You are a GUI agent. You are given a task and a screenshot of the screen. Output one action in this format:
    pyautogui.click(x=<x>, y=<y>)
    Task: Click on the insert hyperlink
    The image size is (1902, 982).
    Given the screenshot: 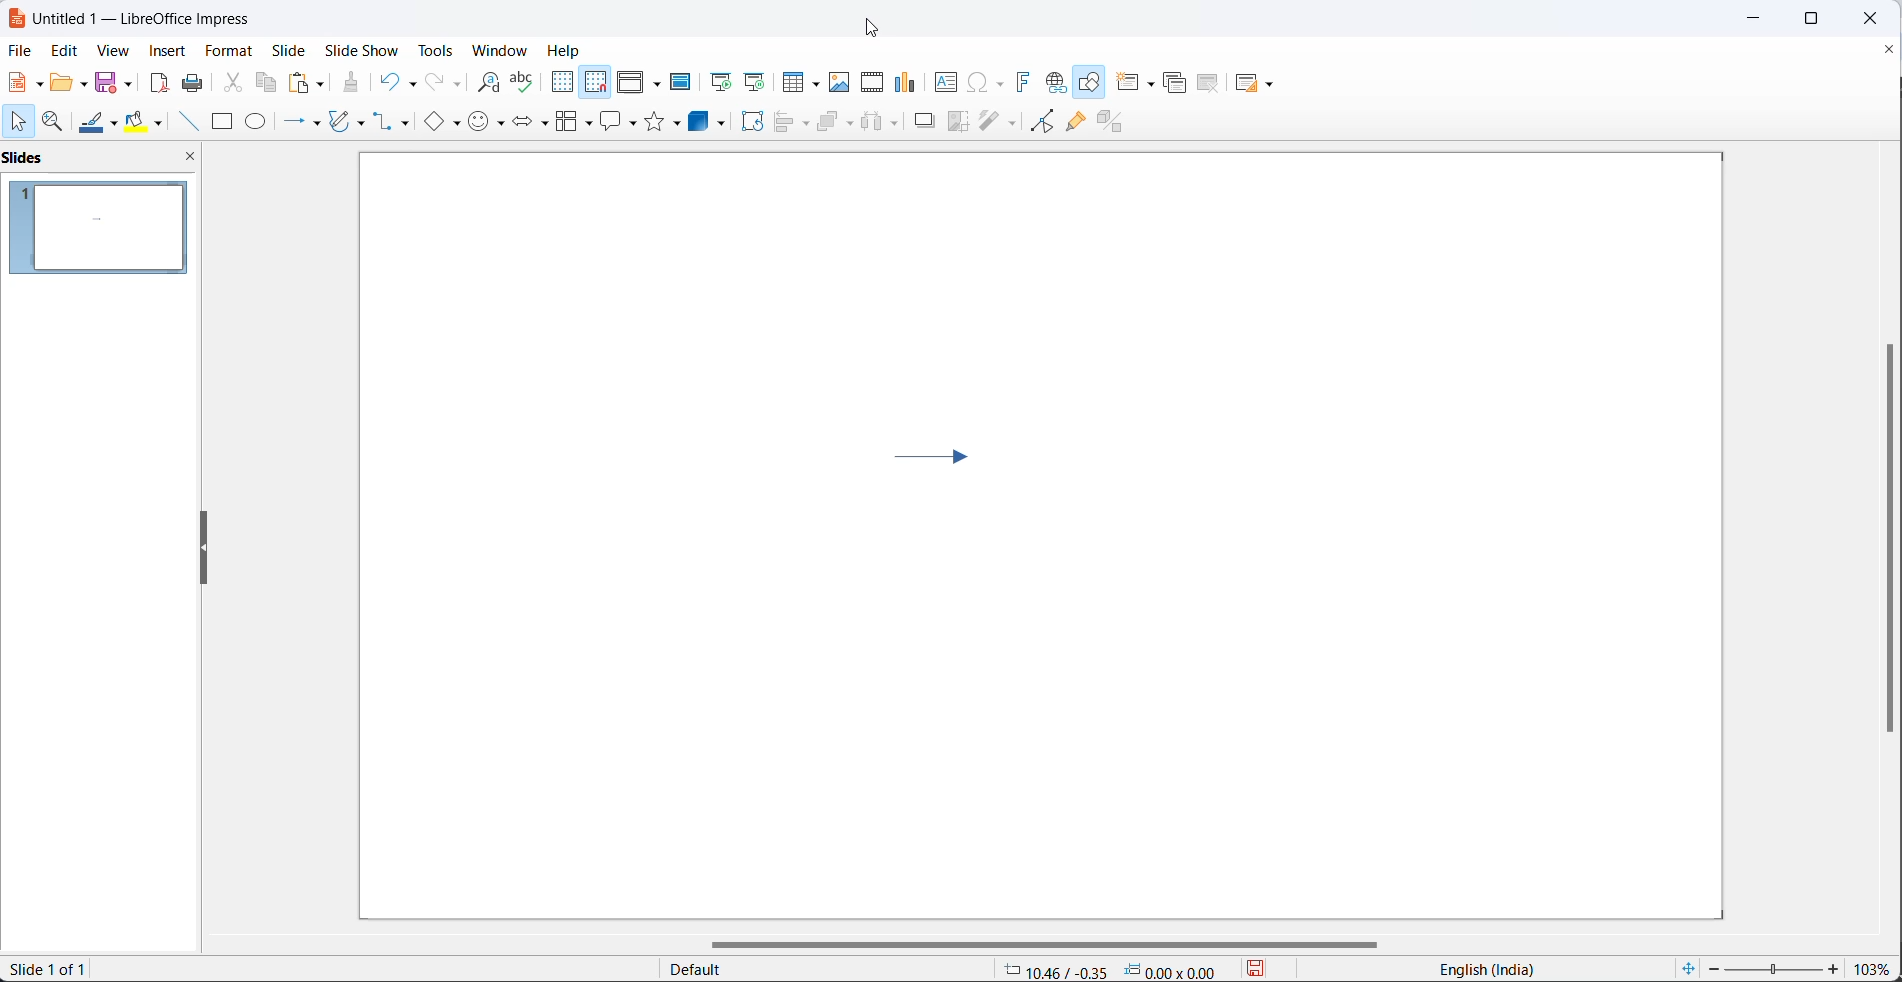 What is the action you would take?
    pyautogui.click(x=1054, y=83)
    